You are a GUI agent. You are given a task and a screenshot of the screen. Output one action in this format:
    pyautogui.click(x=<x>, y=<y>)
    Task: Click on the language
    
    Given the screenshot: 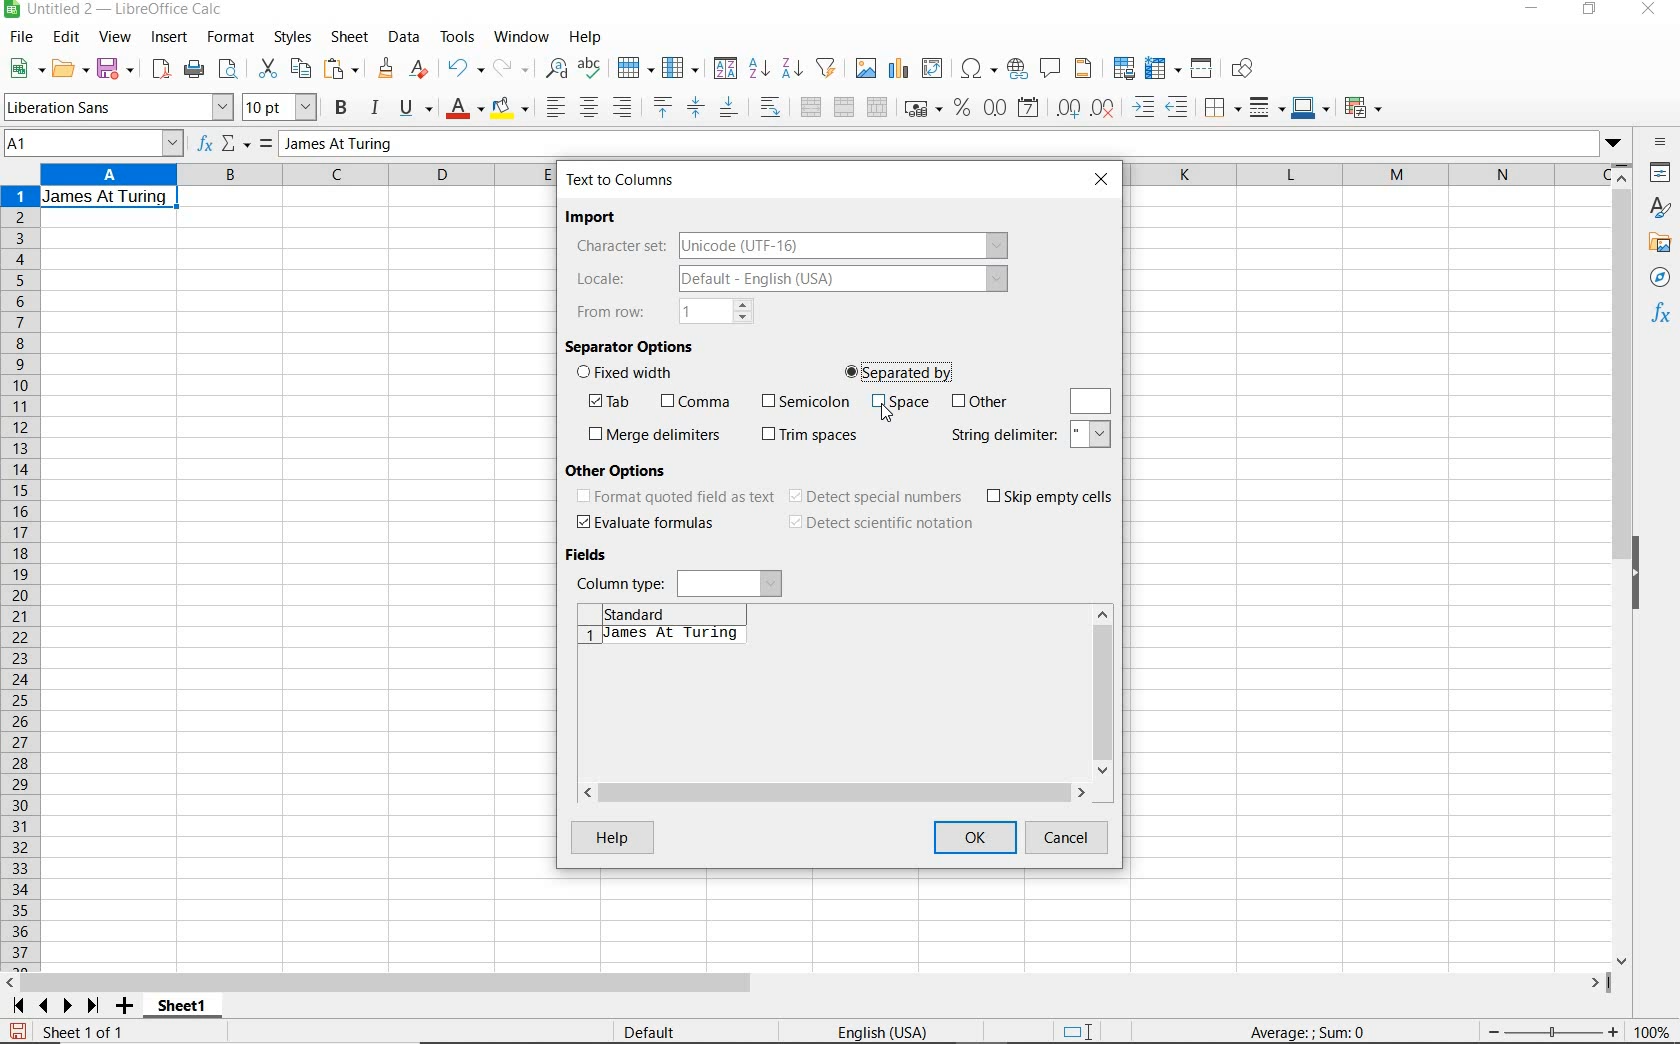 What is the action you would take?
    pyautogui.click(x=882, y=1031)
    